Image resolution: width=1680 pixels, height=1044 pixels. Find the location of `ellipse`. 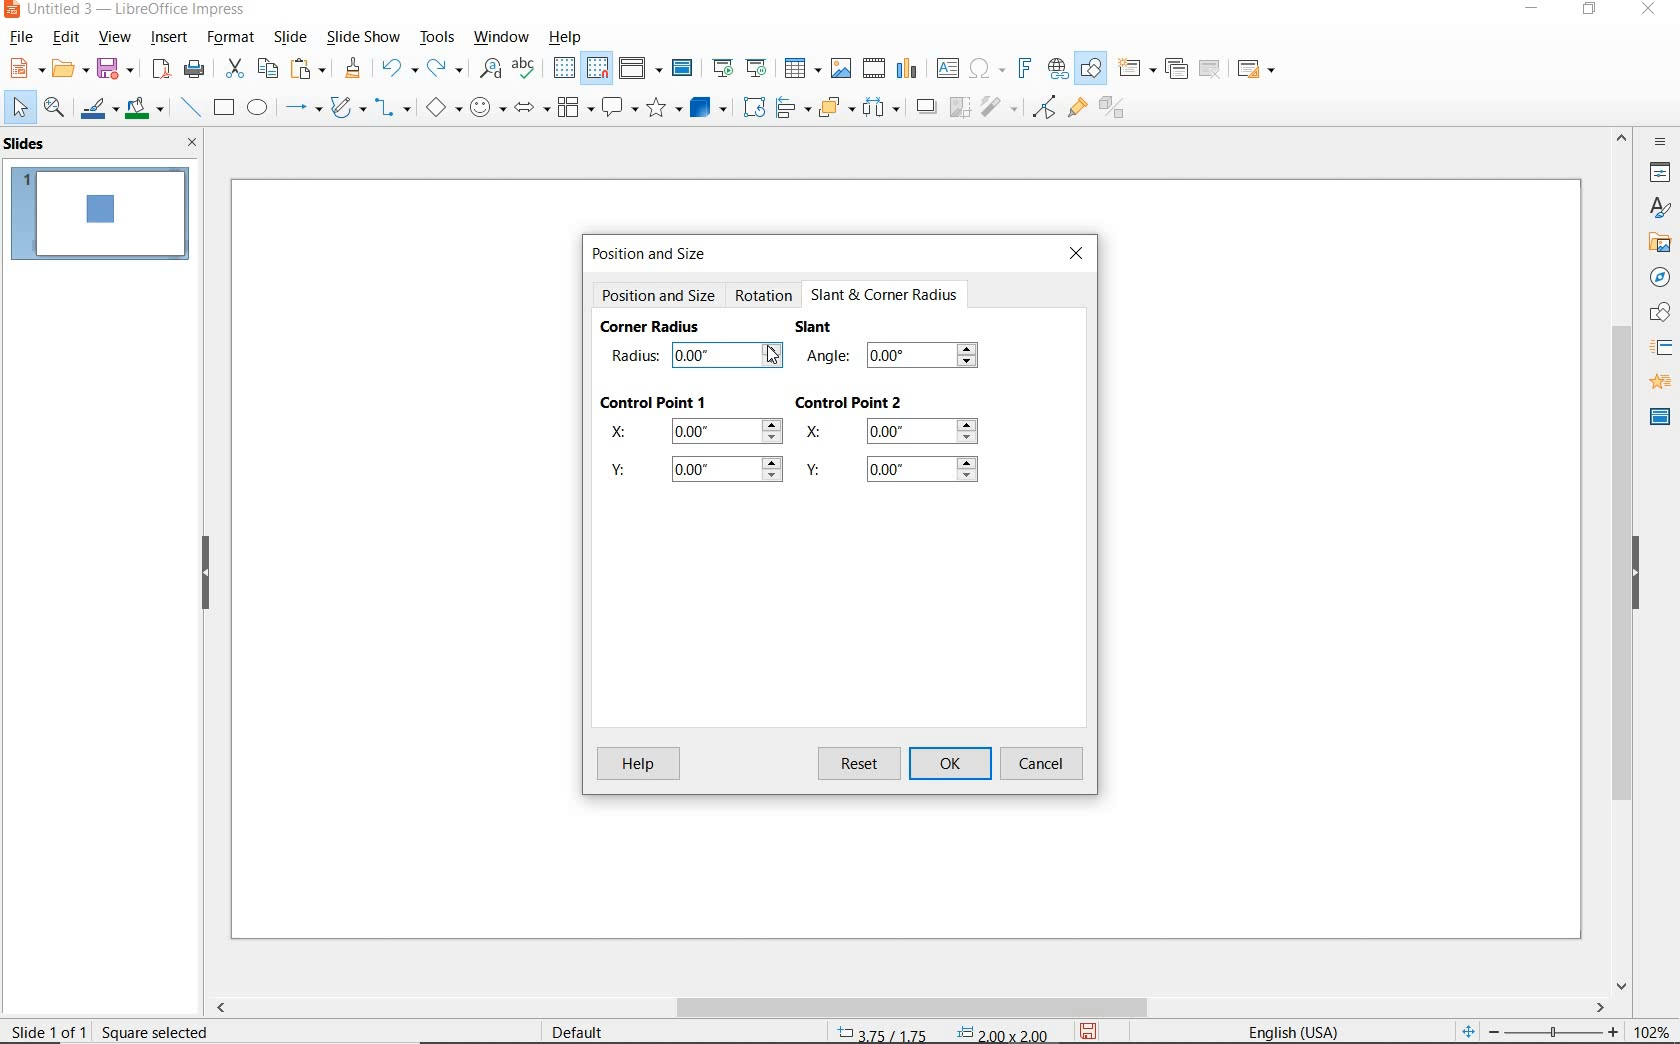

ellipse is located at coordinates (258, 107).